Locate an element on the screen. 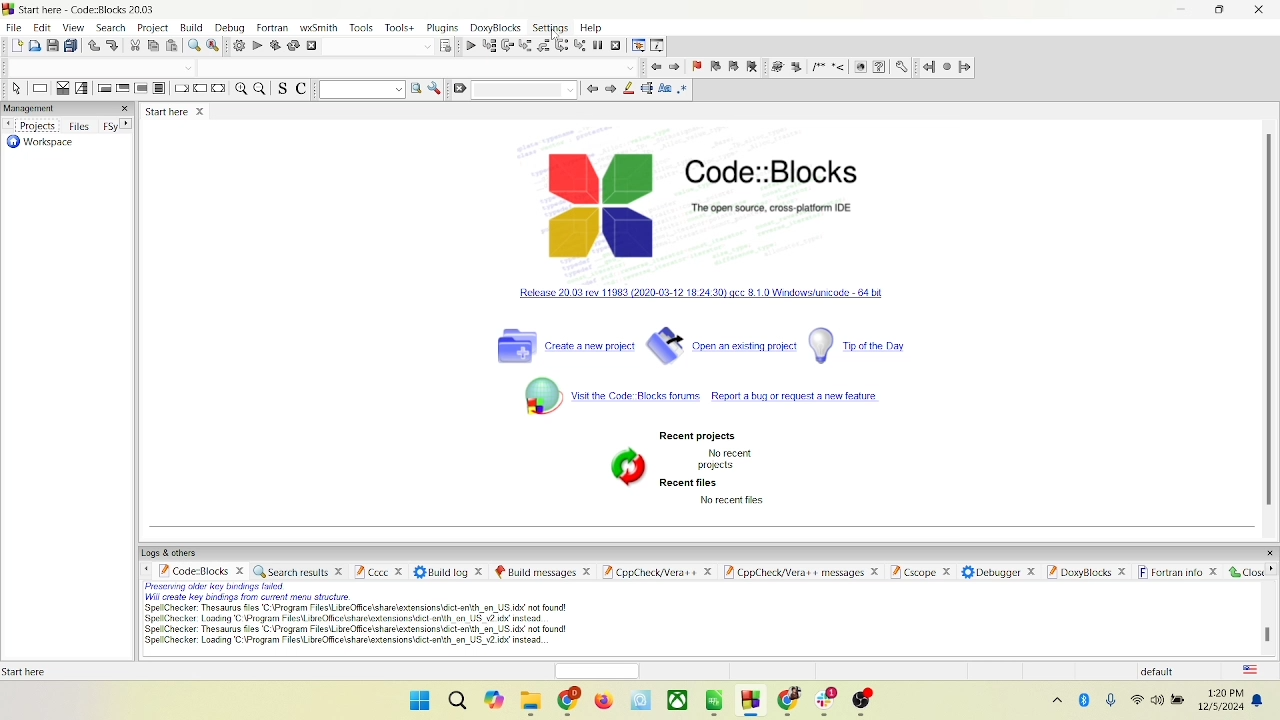 The height and width of the screenshot is (720, 1280). tools is located at coordinates (363, 27).